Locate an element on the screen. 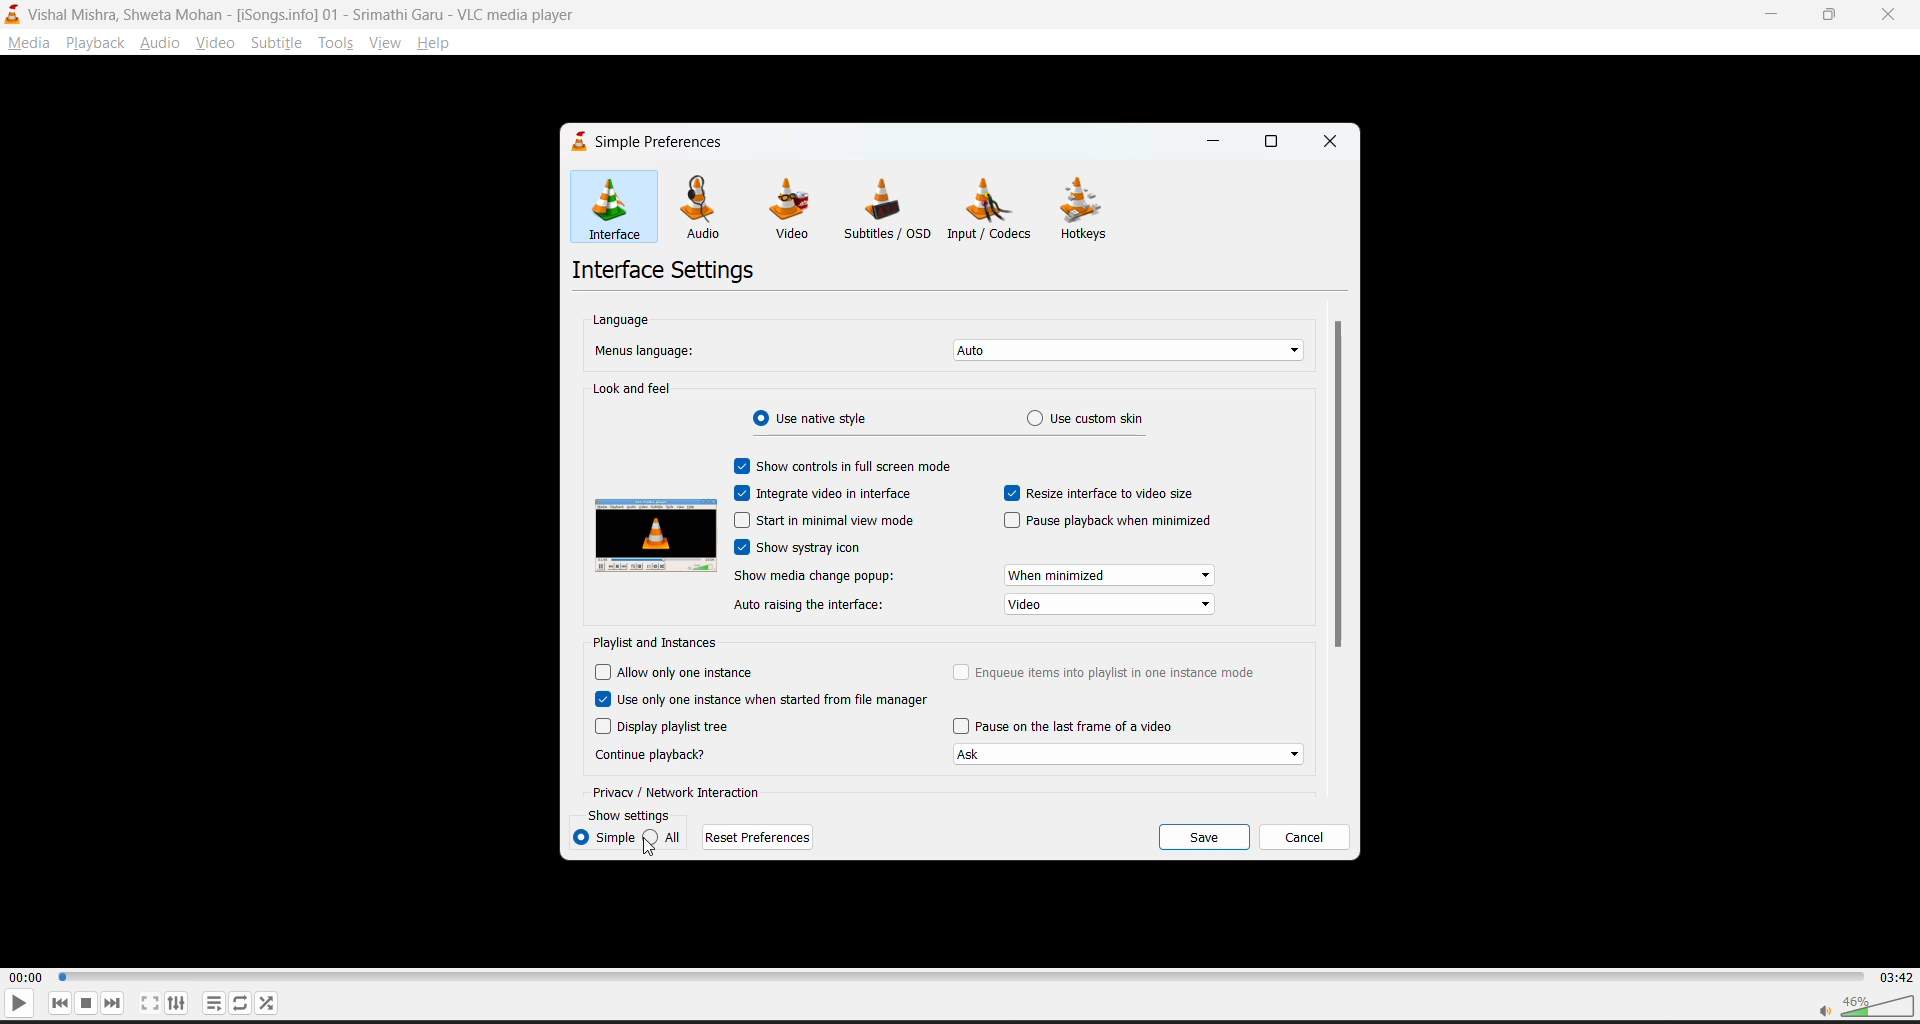 Image resolution: width=1920 pixels, height=1024 pixels. play is located at coordinates (17, 1006).